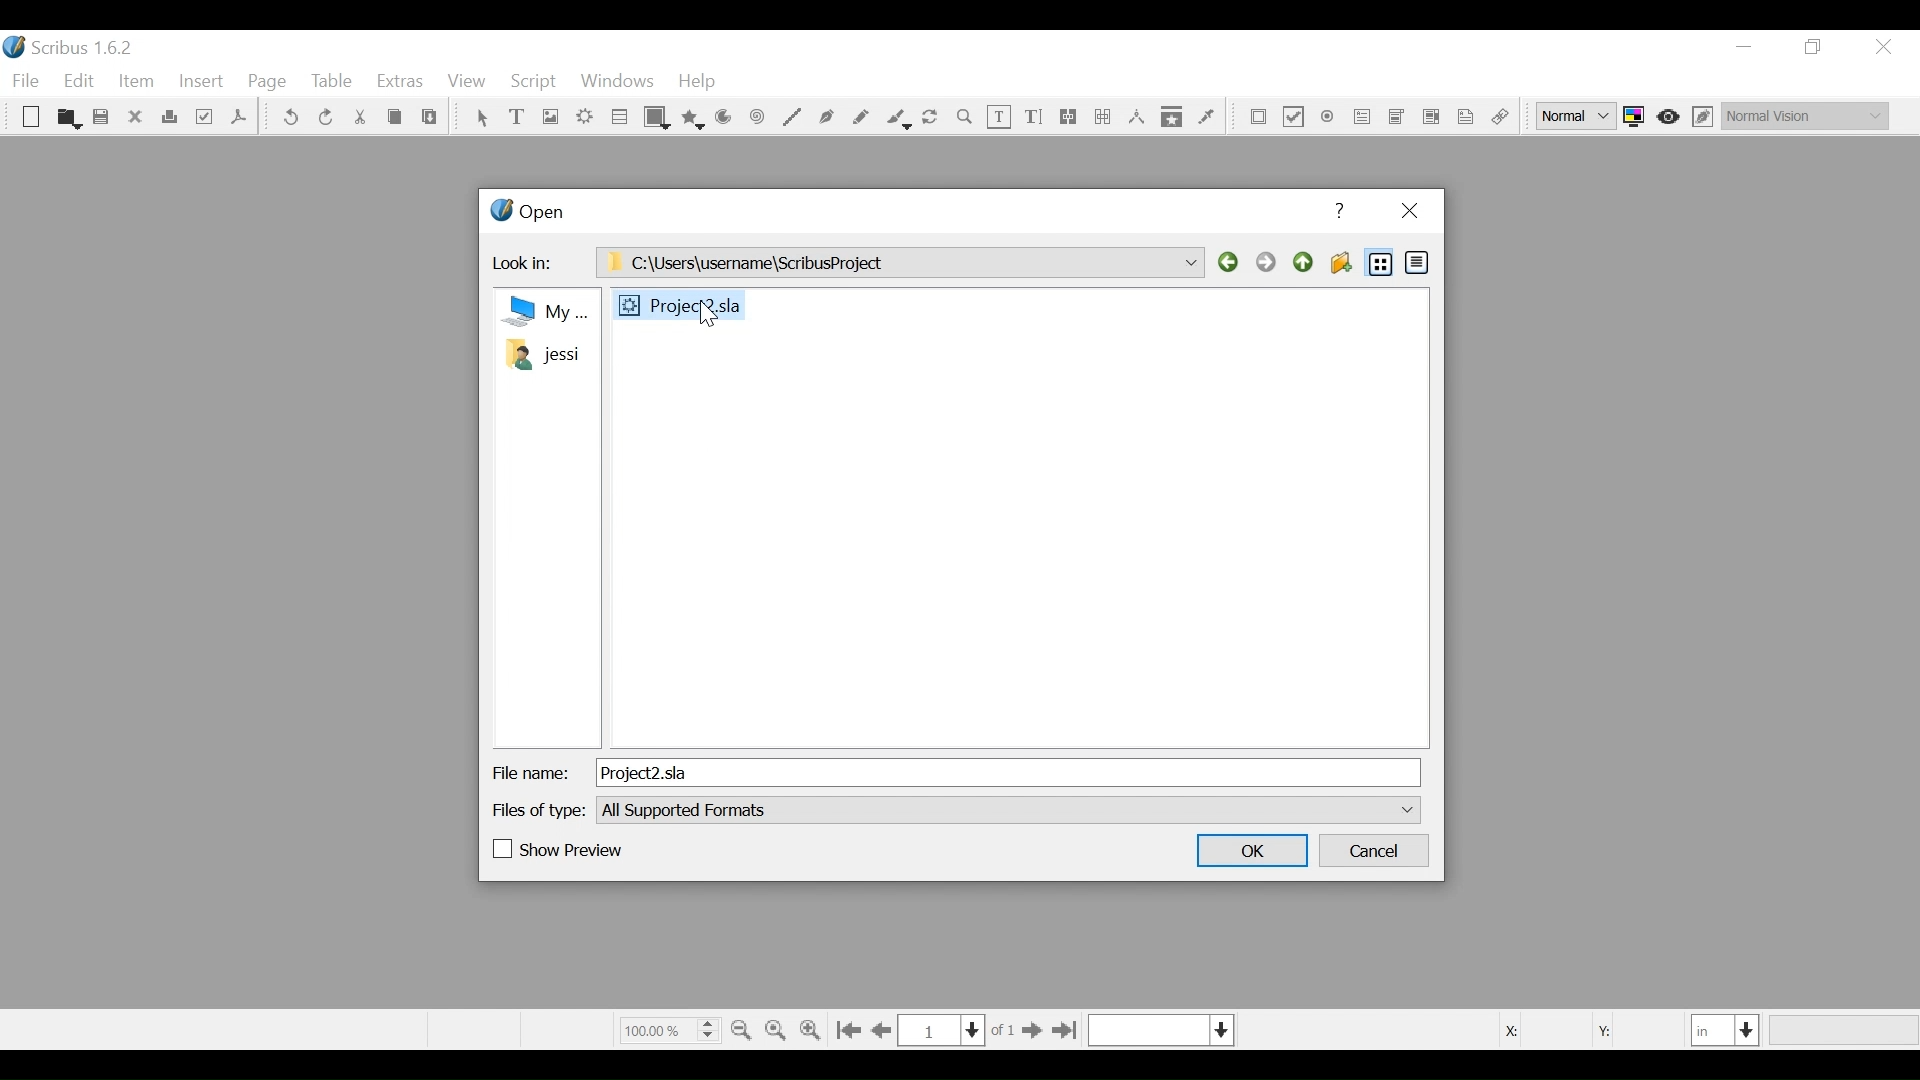 The width and height of the screenshot is (1920, 1080). Describe the element at coordinates (394, 119) in the screenshot. I see `Cop` at that location.